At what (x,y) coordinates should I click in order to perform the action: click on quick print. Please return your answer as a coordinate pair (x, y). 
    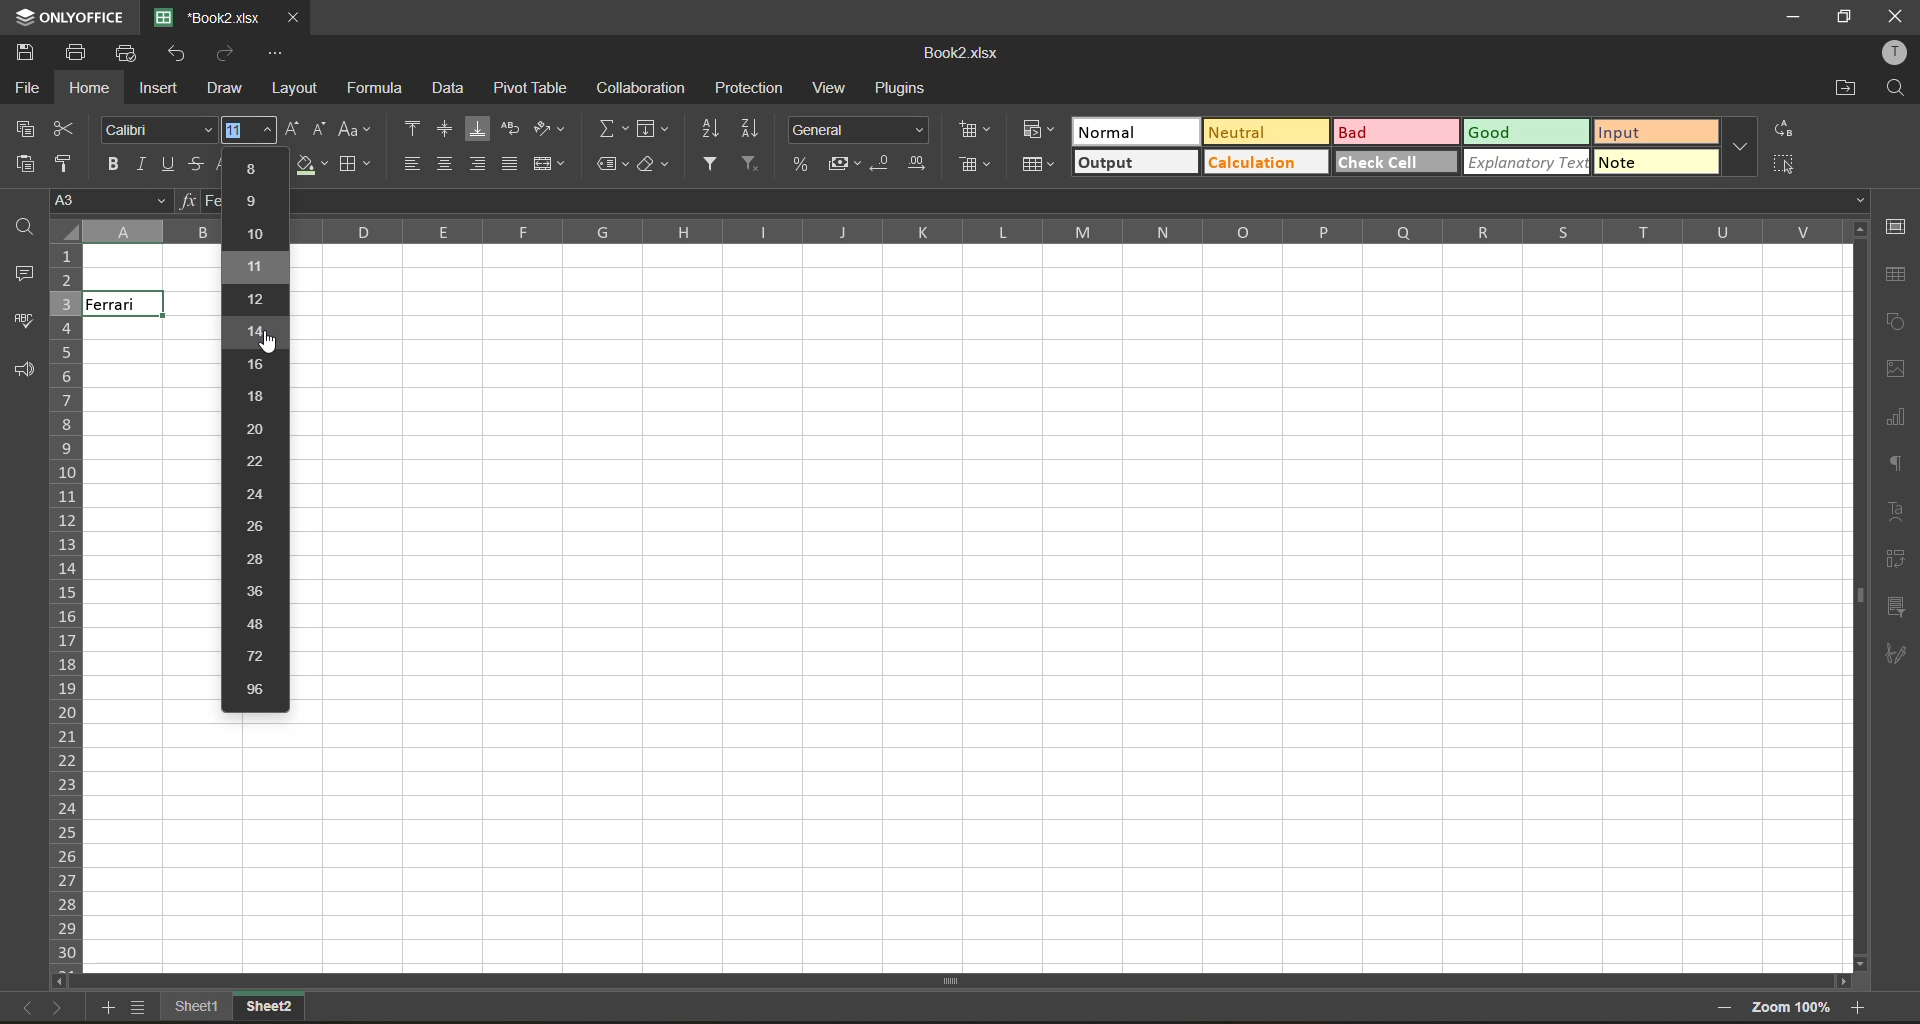
    Looking at the image, I should click on (128, 53).